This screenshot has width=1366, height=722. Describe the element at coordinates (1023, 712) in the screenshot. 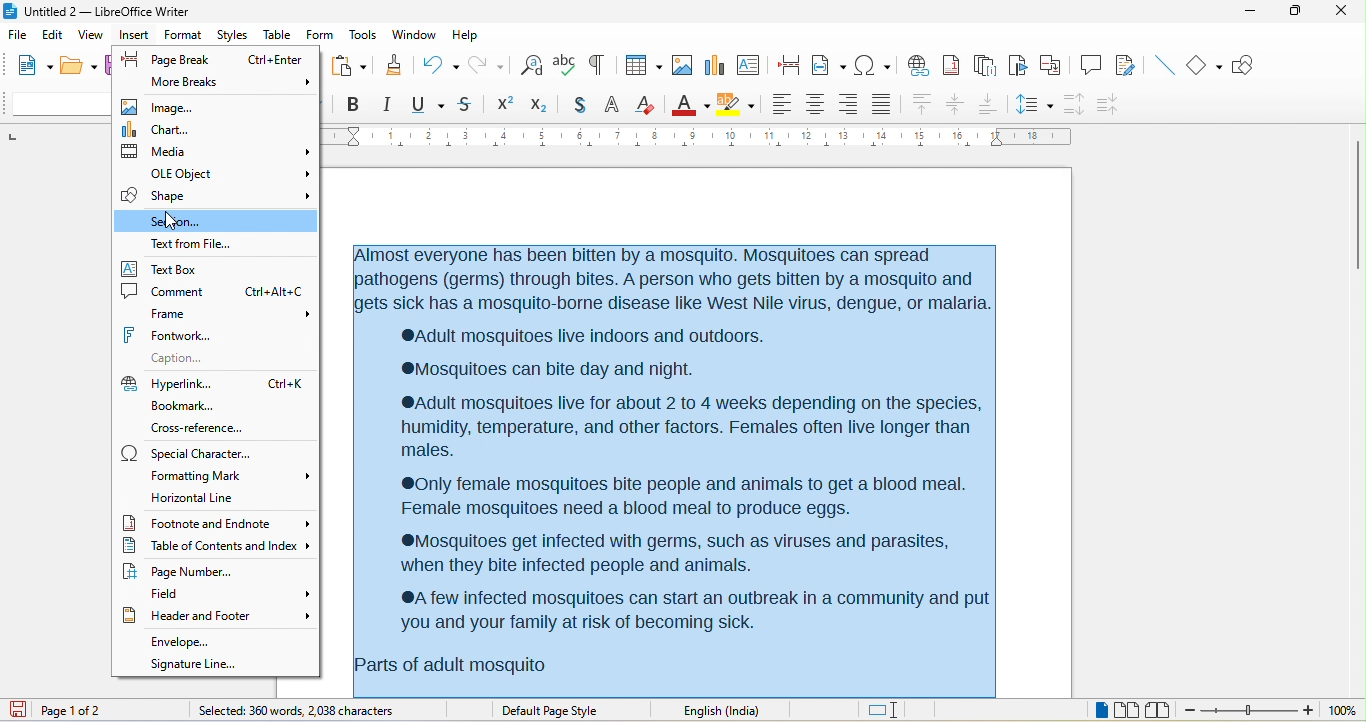

I see `level 1` at that location.